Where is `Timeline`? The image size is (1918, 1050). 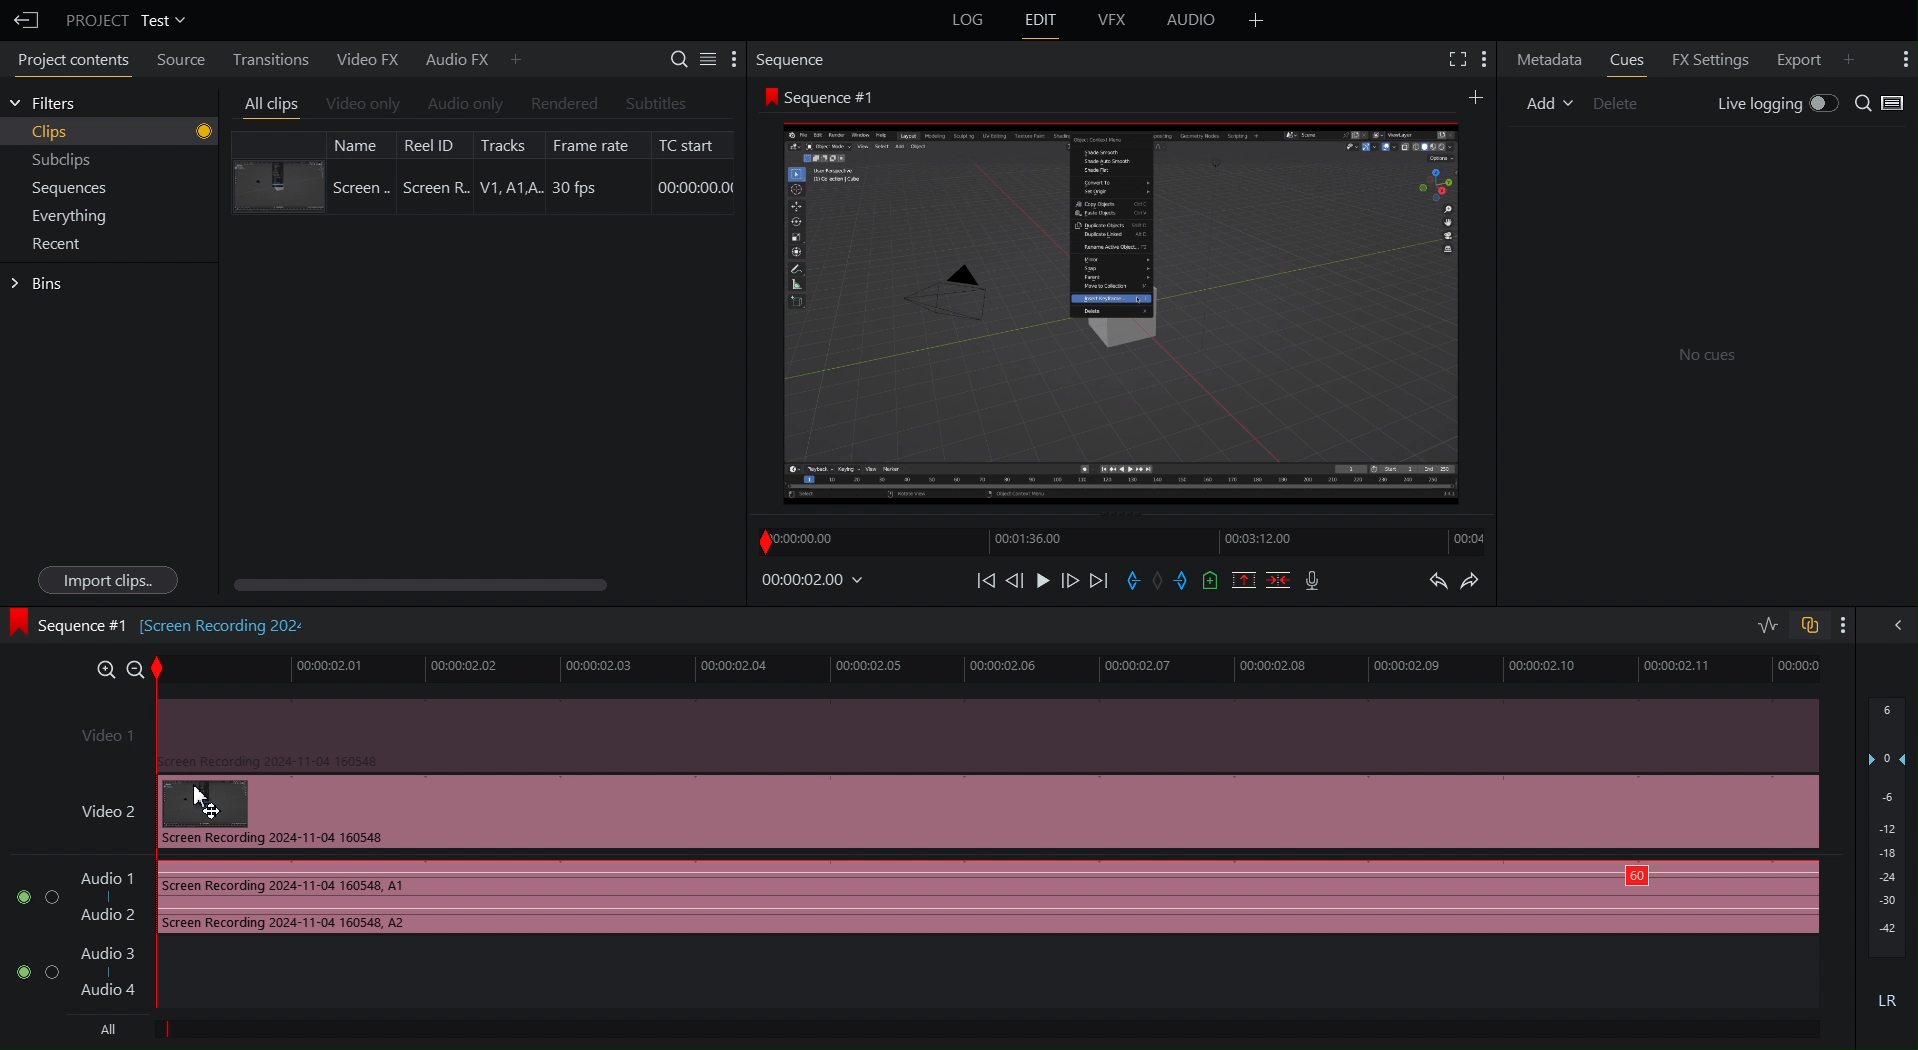 Timeline is located at coordinates (1122, 544).